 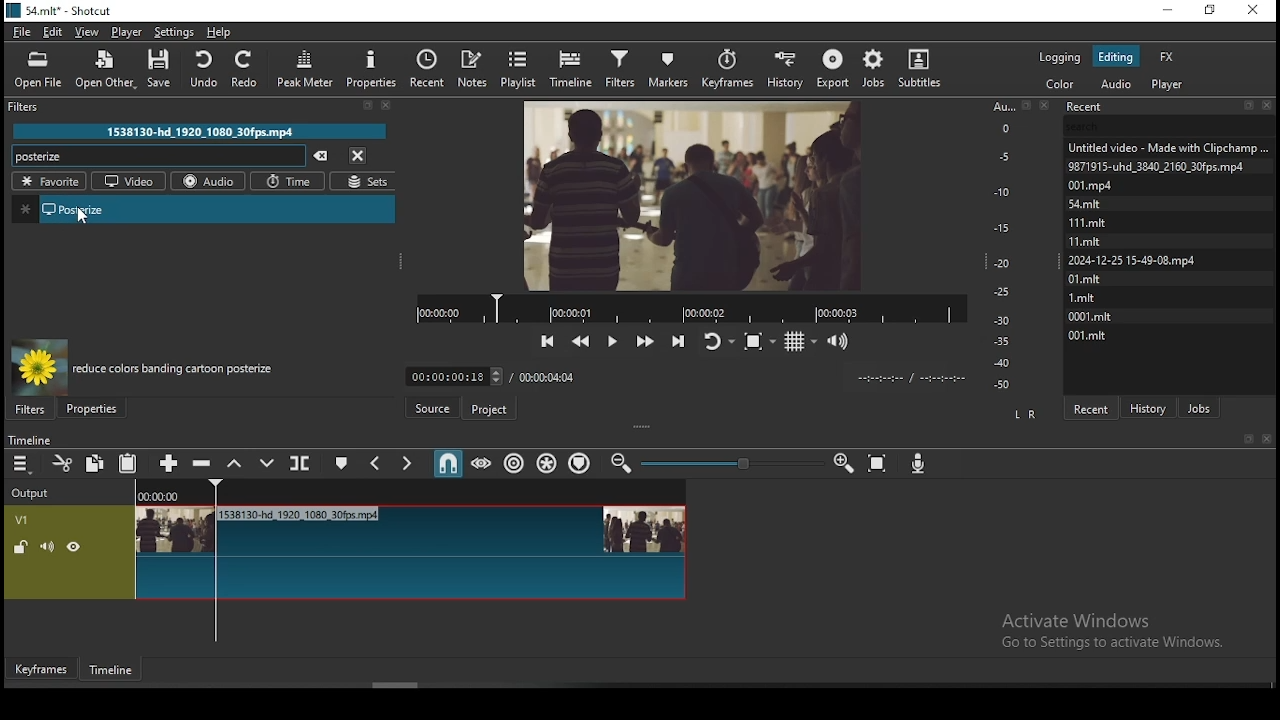 What do you see at coordinates (51, 31) in the screenshot?
I see `edit` at bounding box center [51, 31].